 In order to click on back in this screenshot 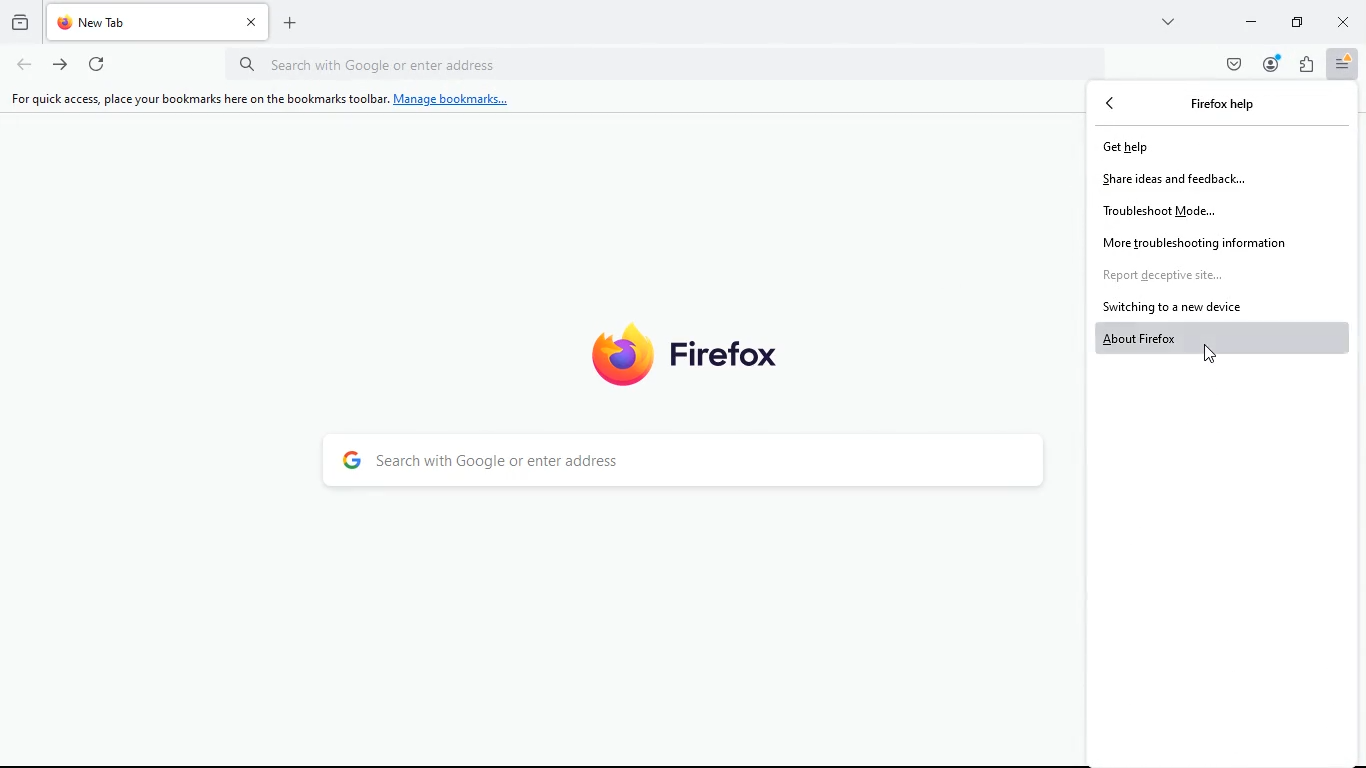, I will do `click(1117, 105)`.